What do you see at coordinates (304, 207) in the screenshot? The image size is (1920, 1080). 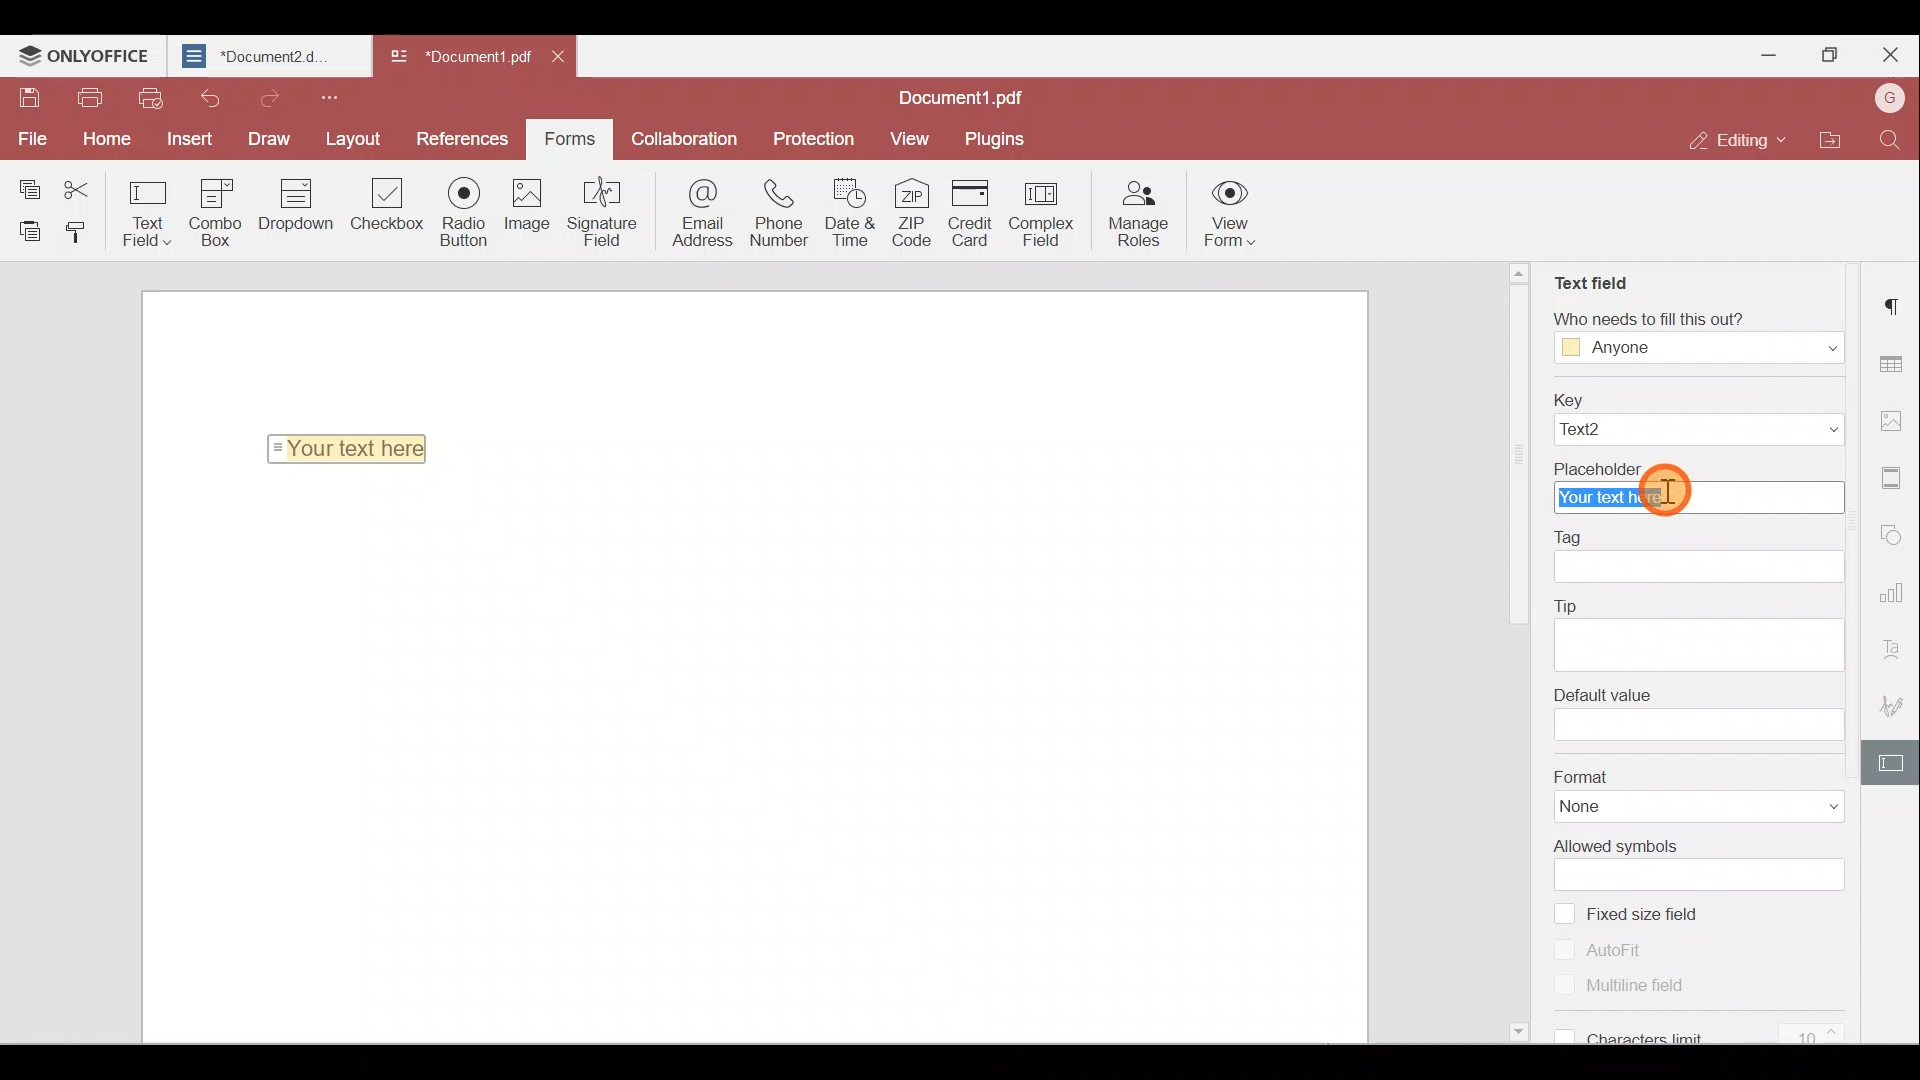 I see `Drop down` at bounding box center [304, 207].